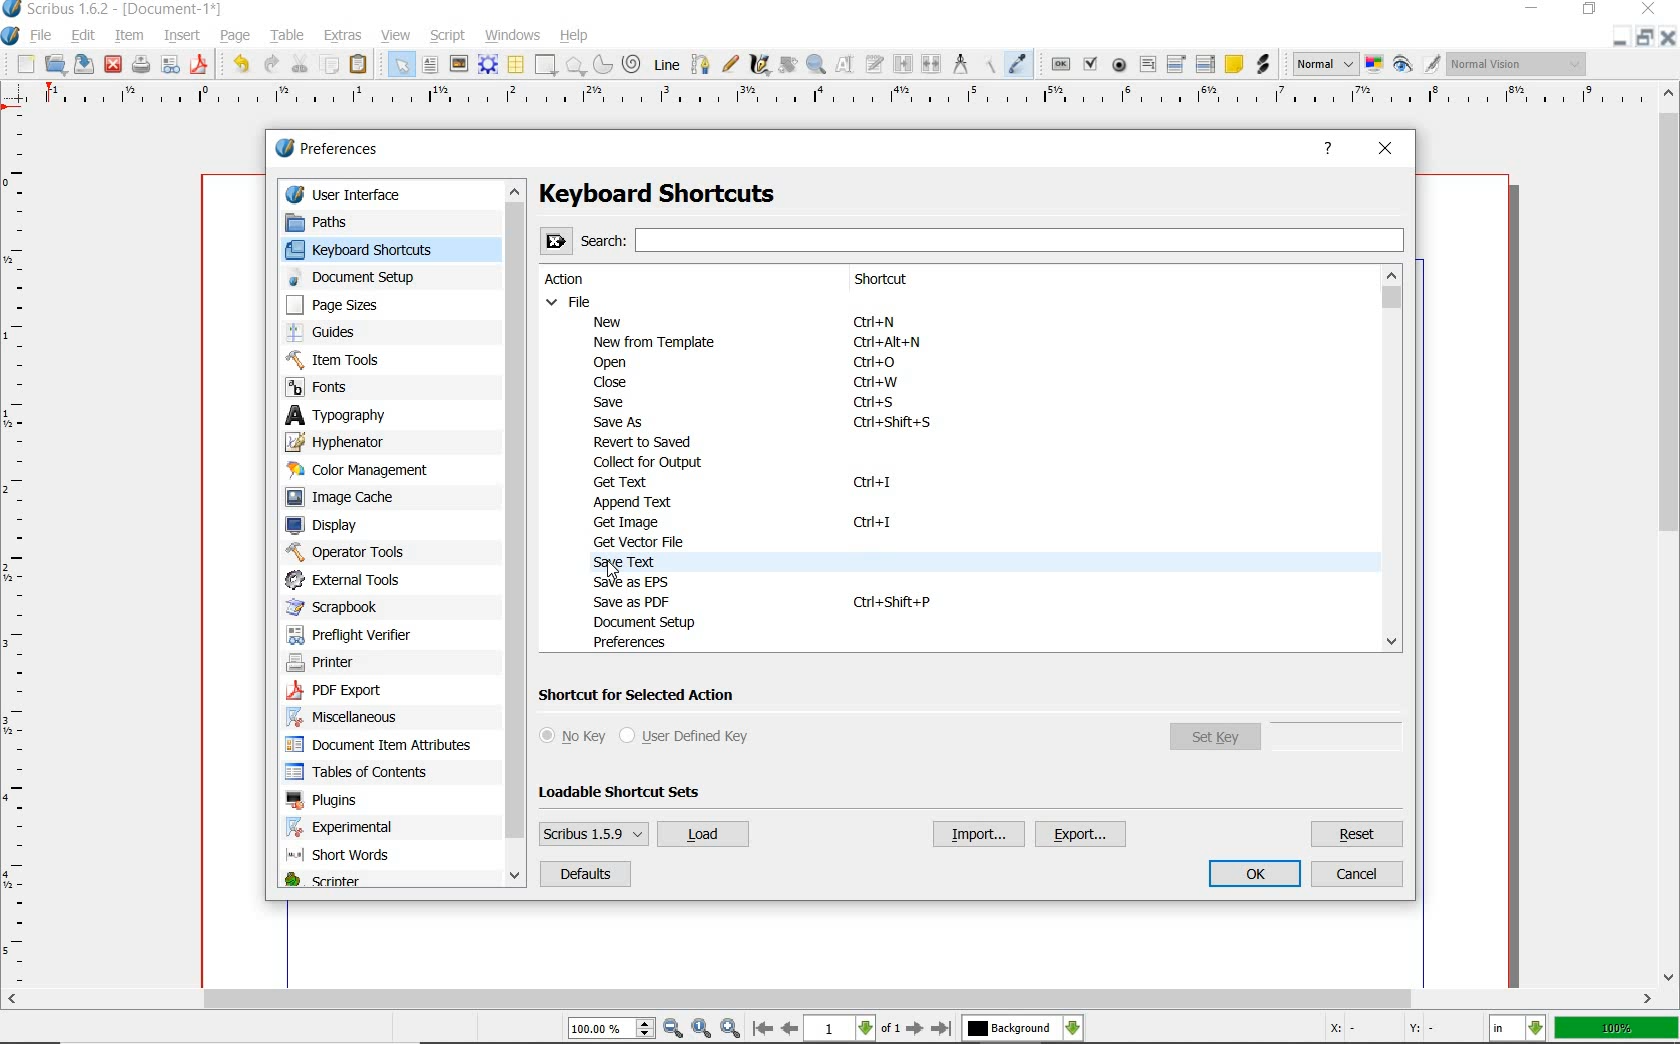 This screenshot has height=1044, width=1680. I want to click on Keyboard Shortcuts, so click(697, 194).